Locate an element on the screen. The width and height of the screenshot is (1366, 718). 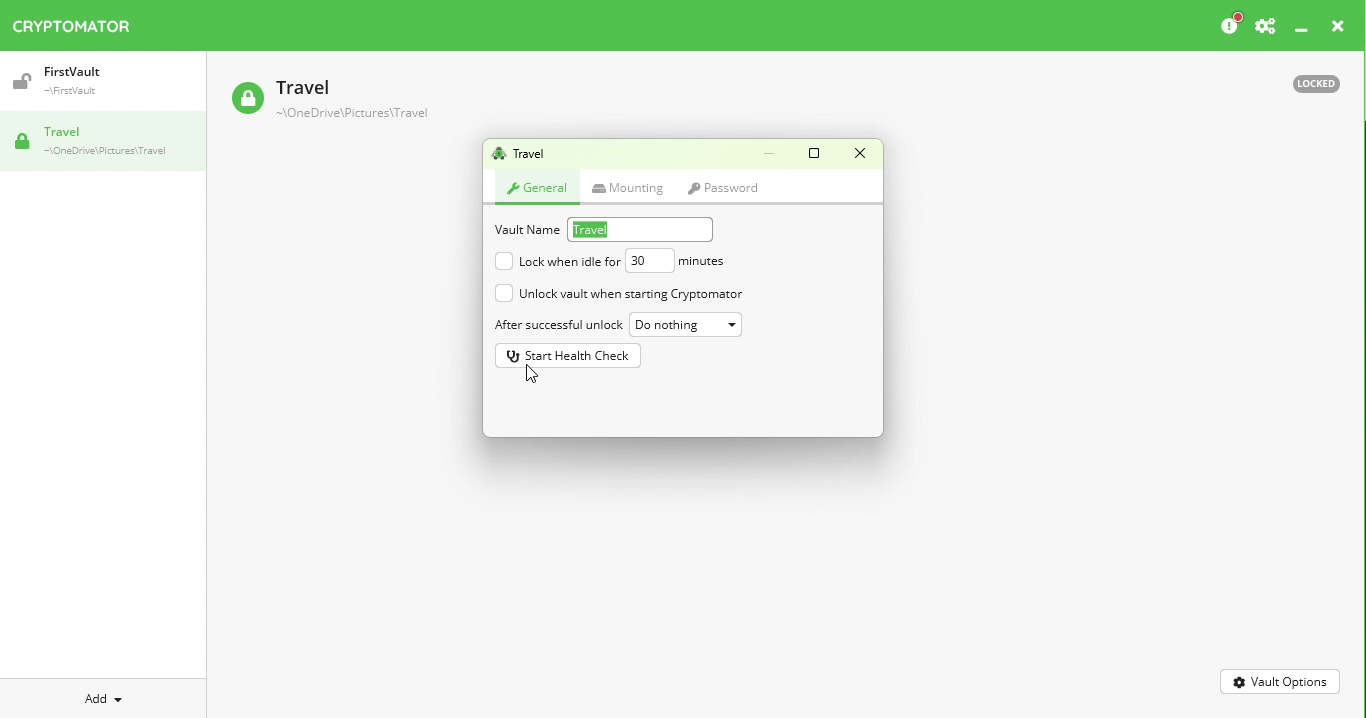
Vault name is located at coordinates (524, 156).